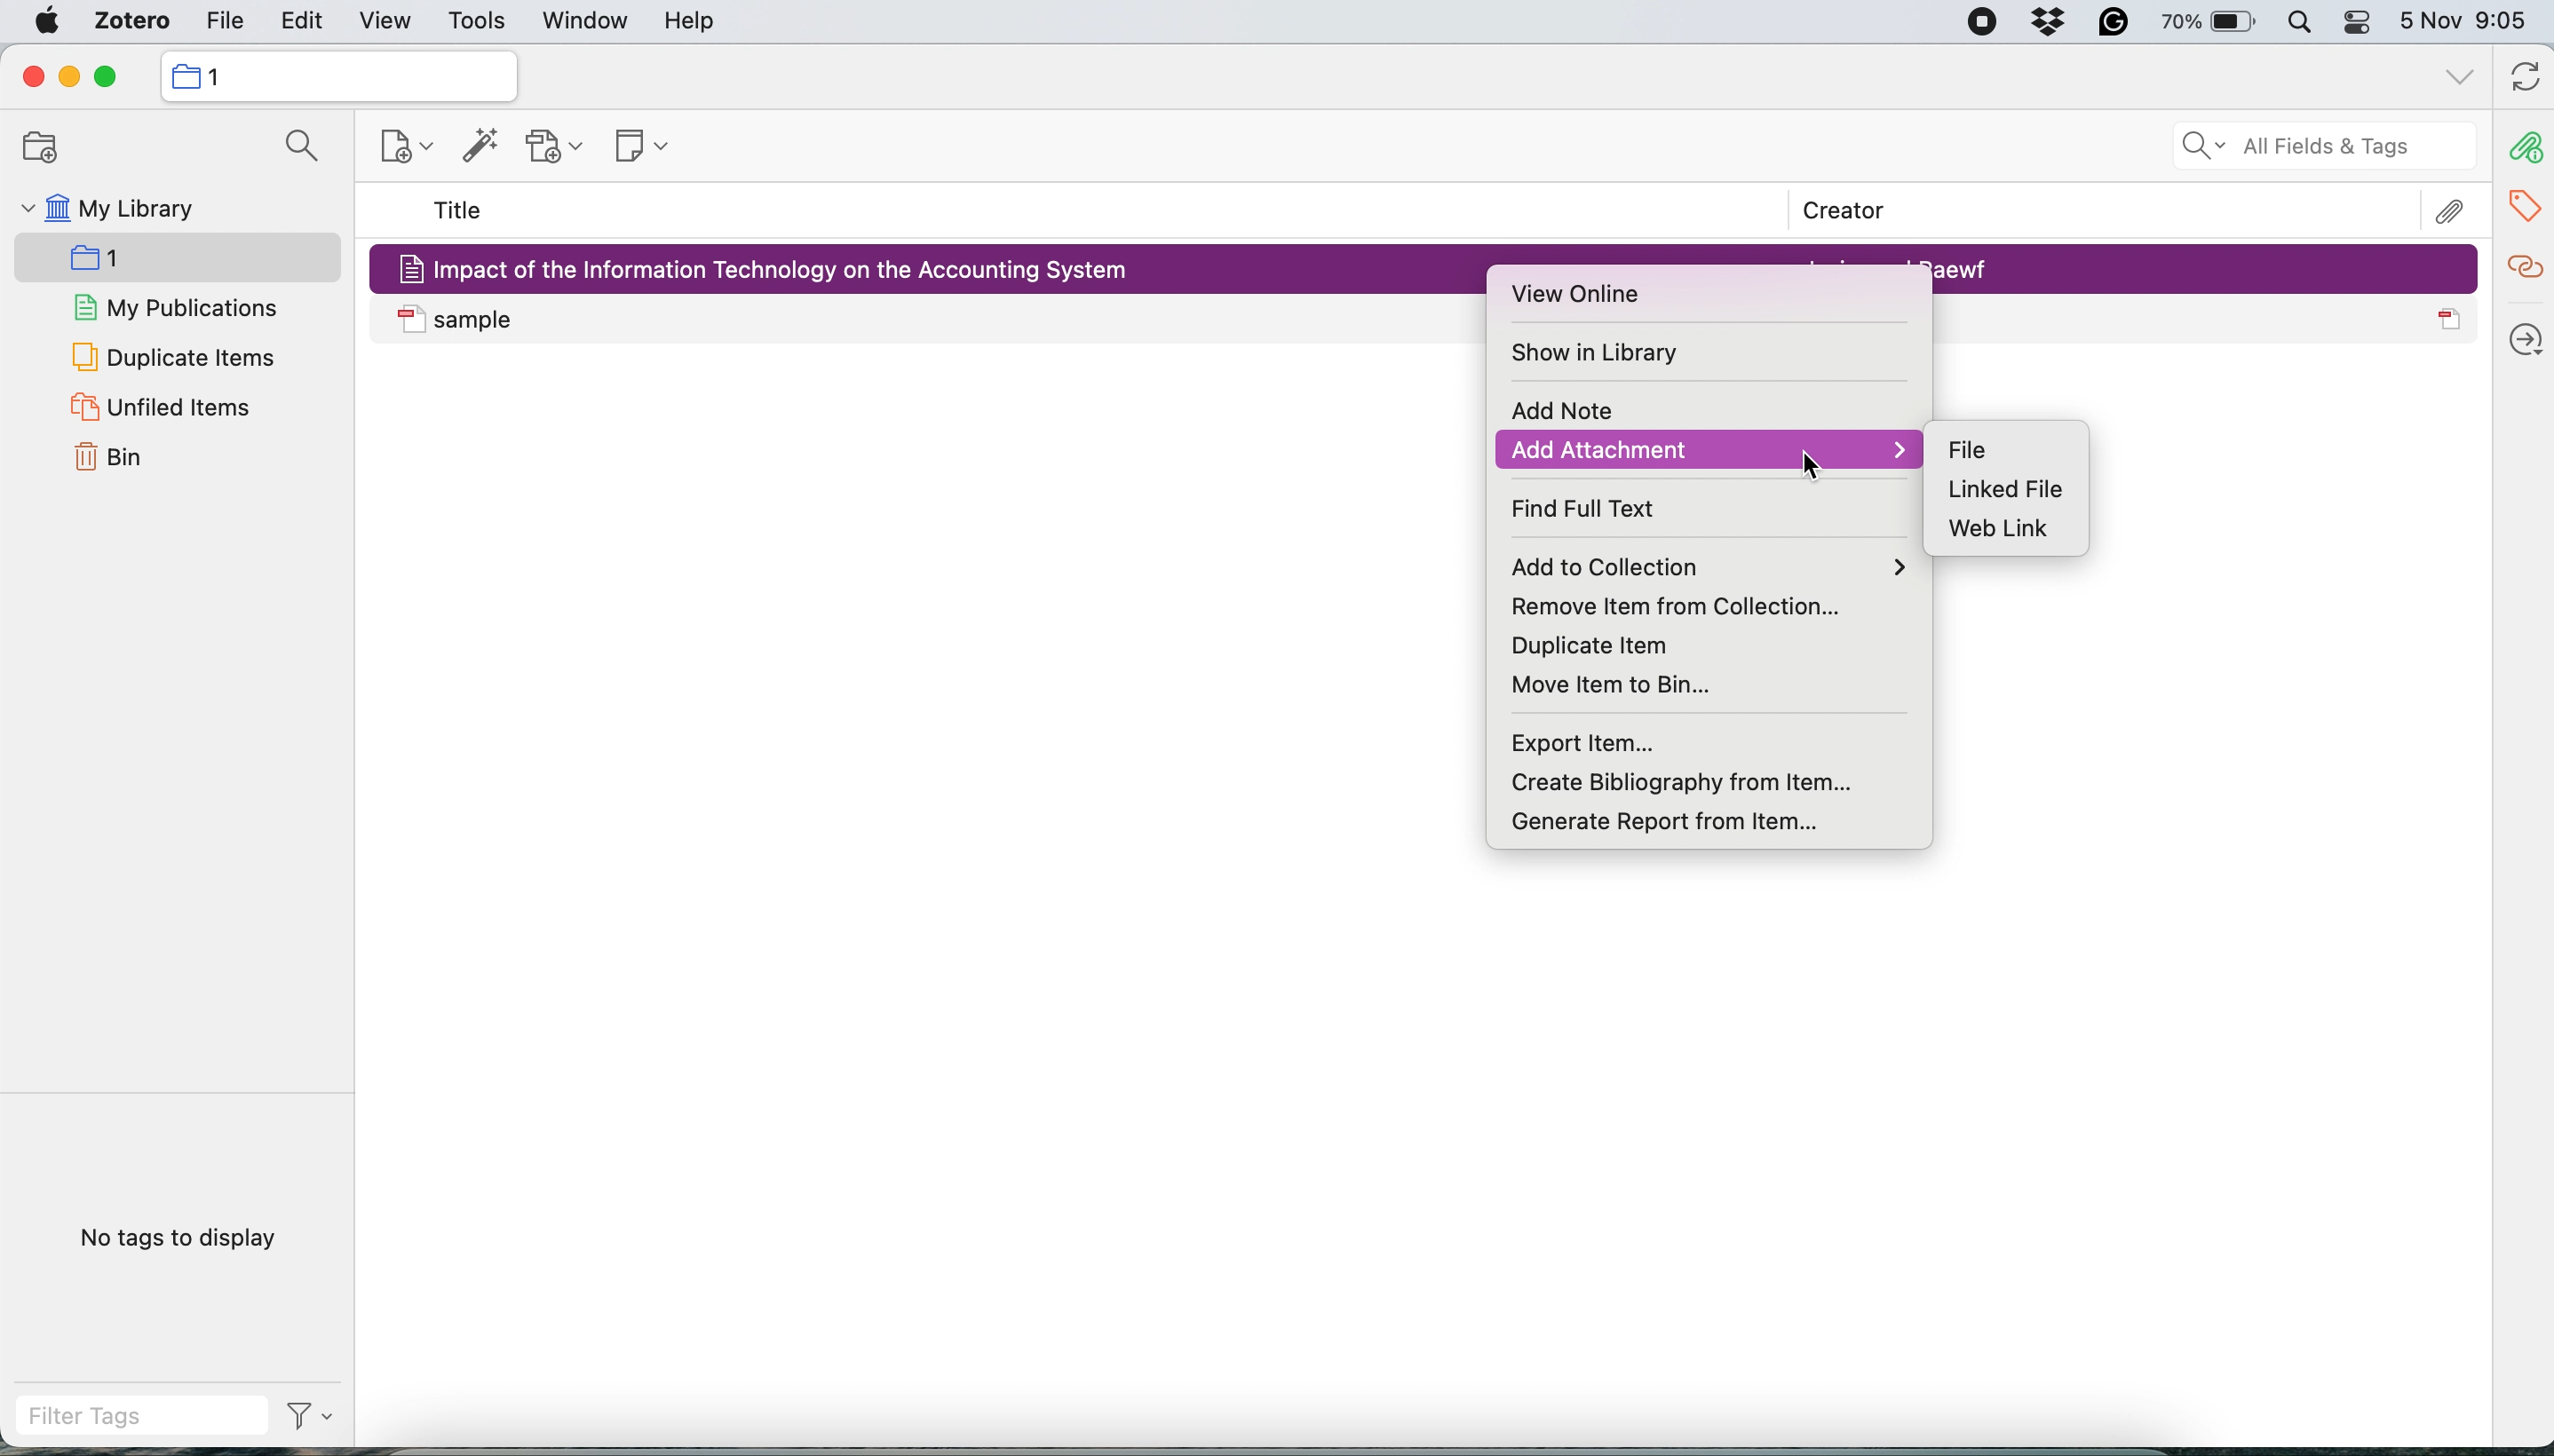 Image resolution: width=2554 pixels, height=1456 pixels. I want to click on screen recorder, so click(1967, 24).